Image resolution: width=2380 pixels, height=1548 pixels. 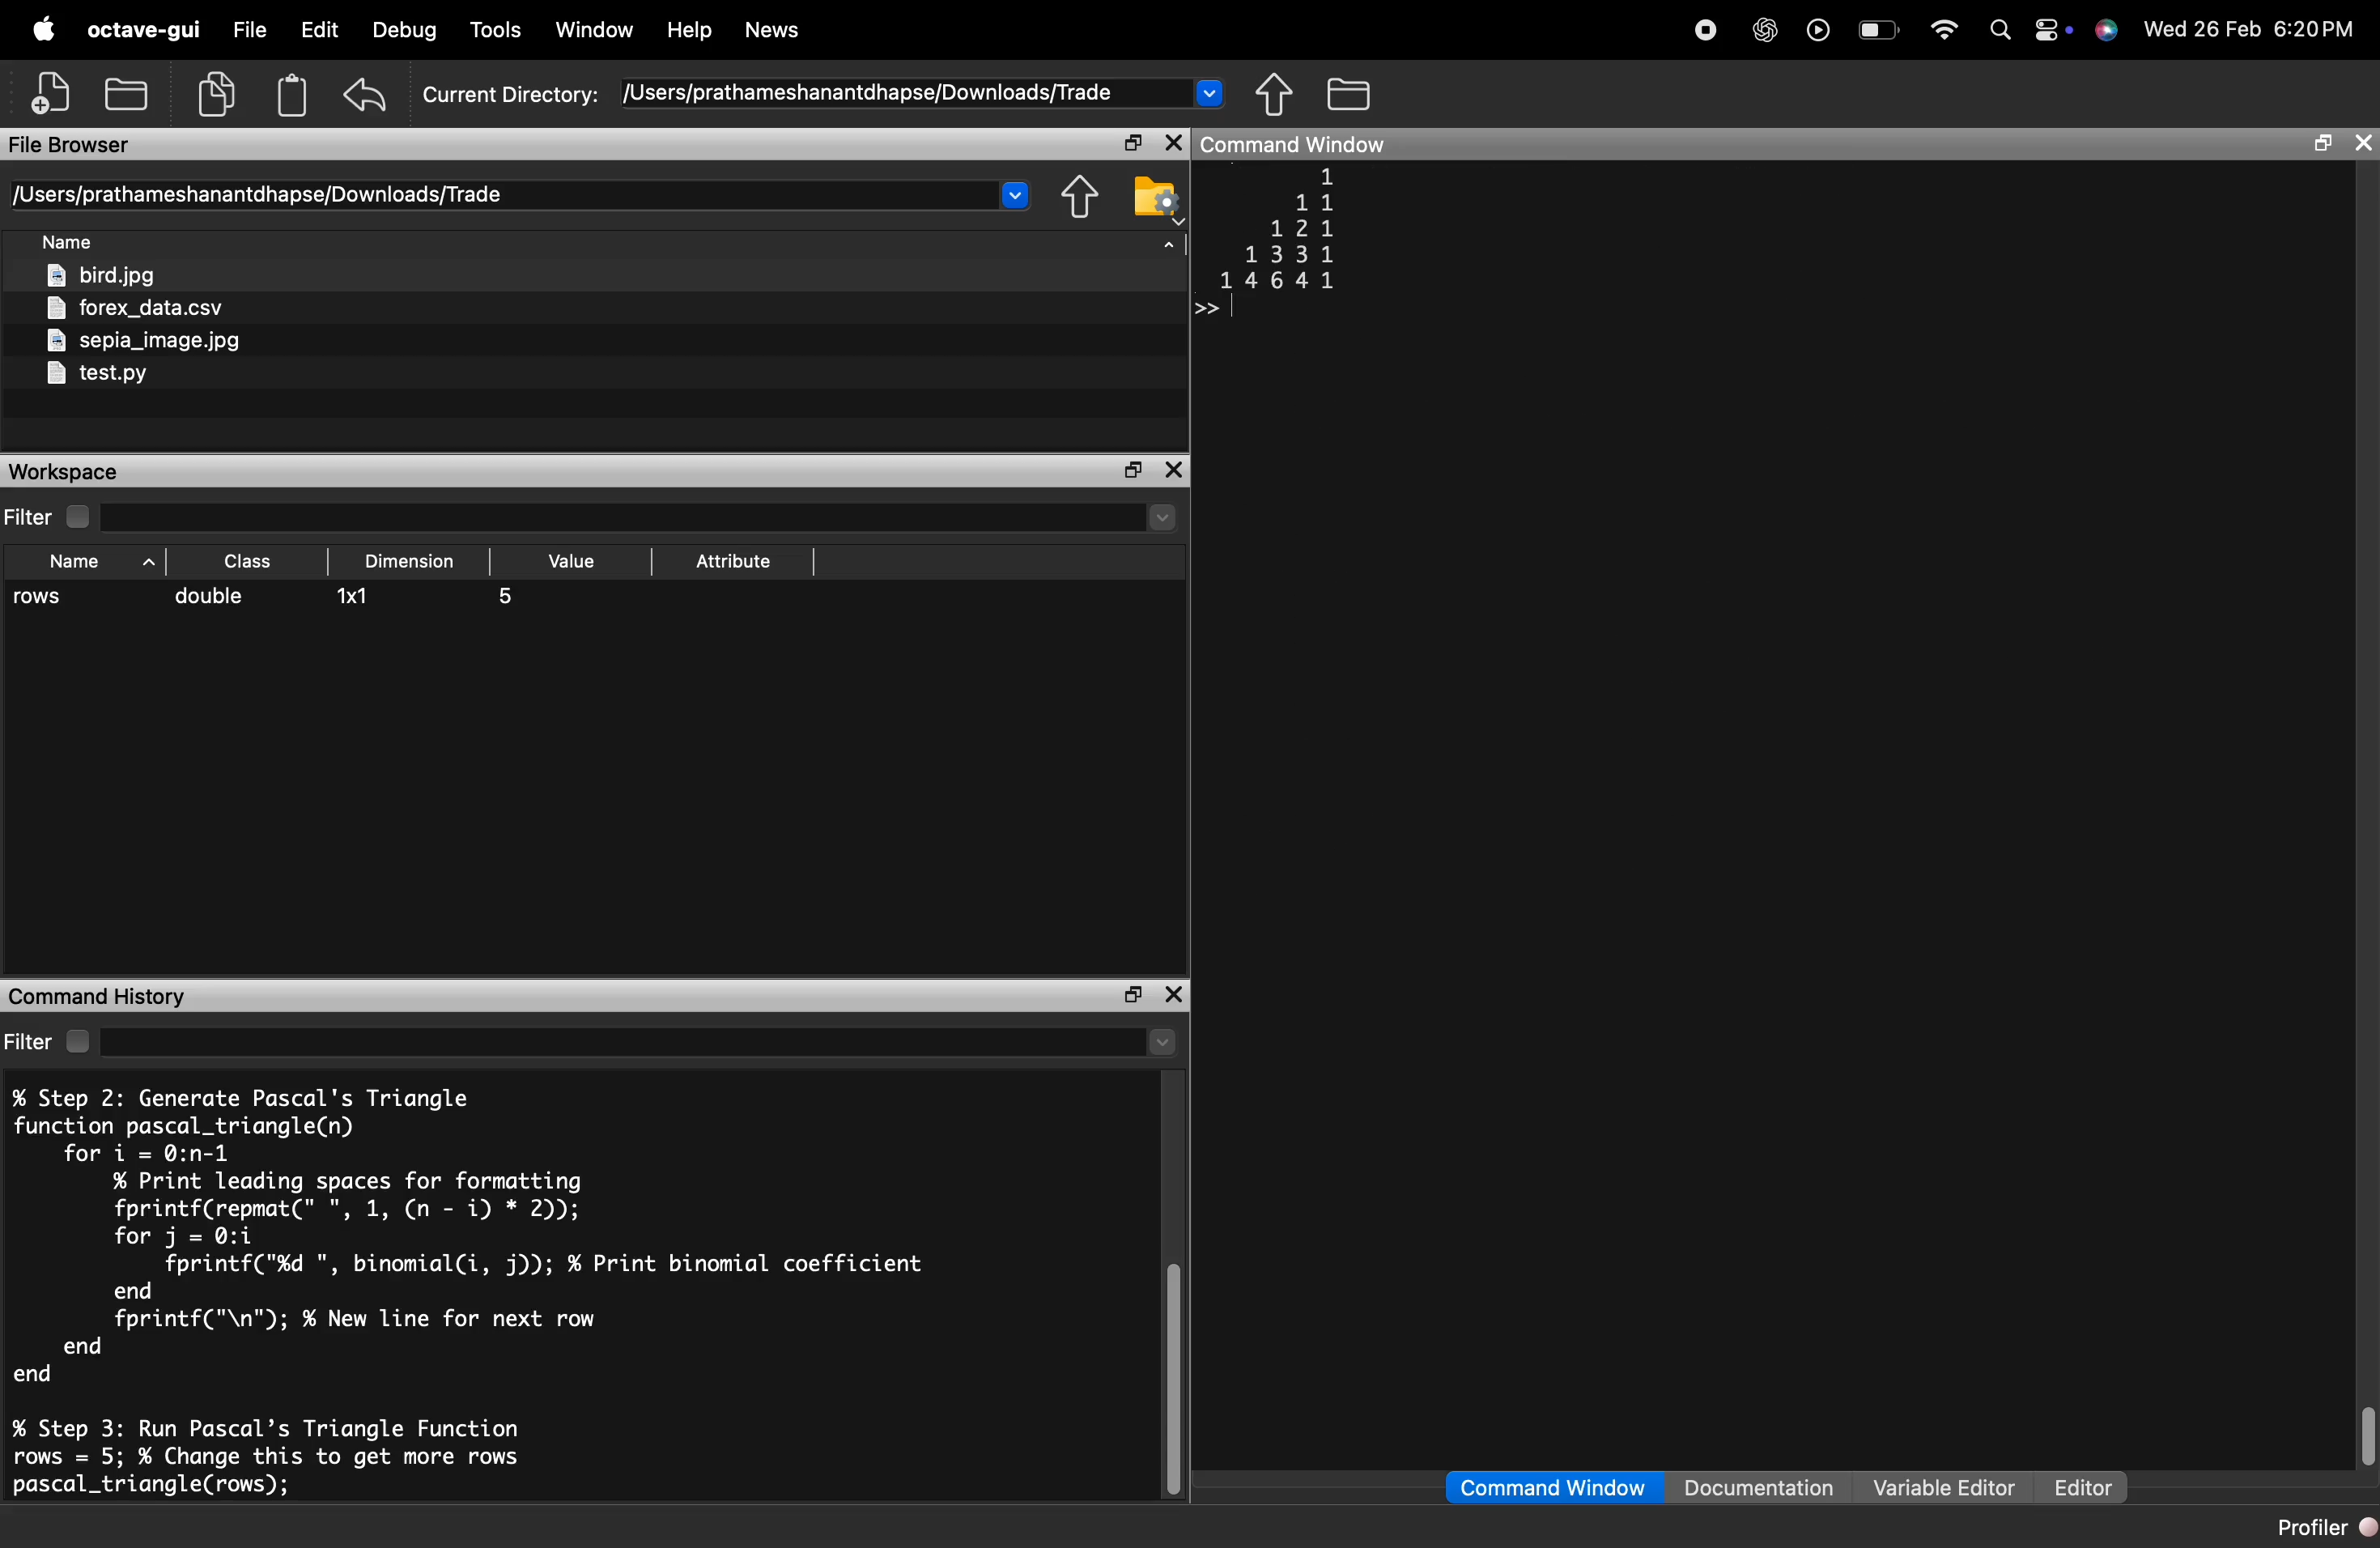 I want to click on clipboard, so click(x=293, y=95).